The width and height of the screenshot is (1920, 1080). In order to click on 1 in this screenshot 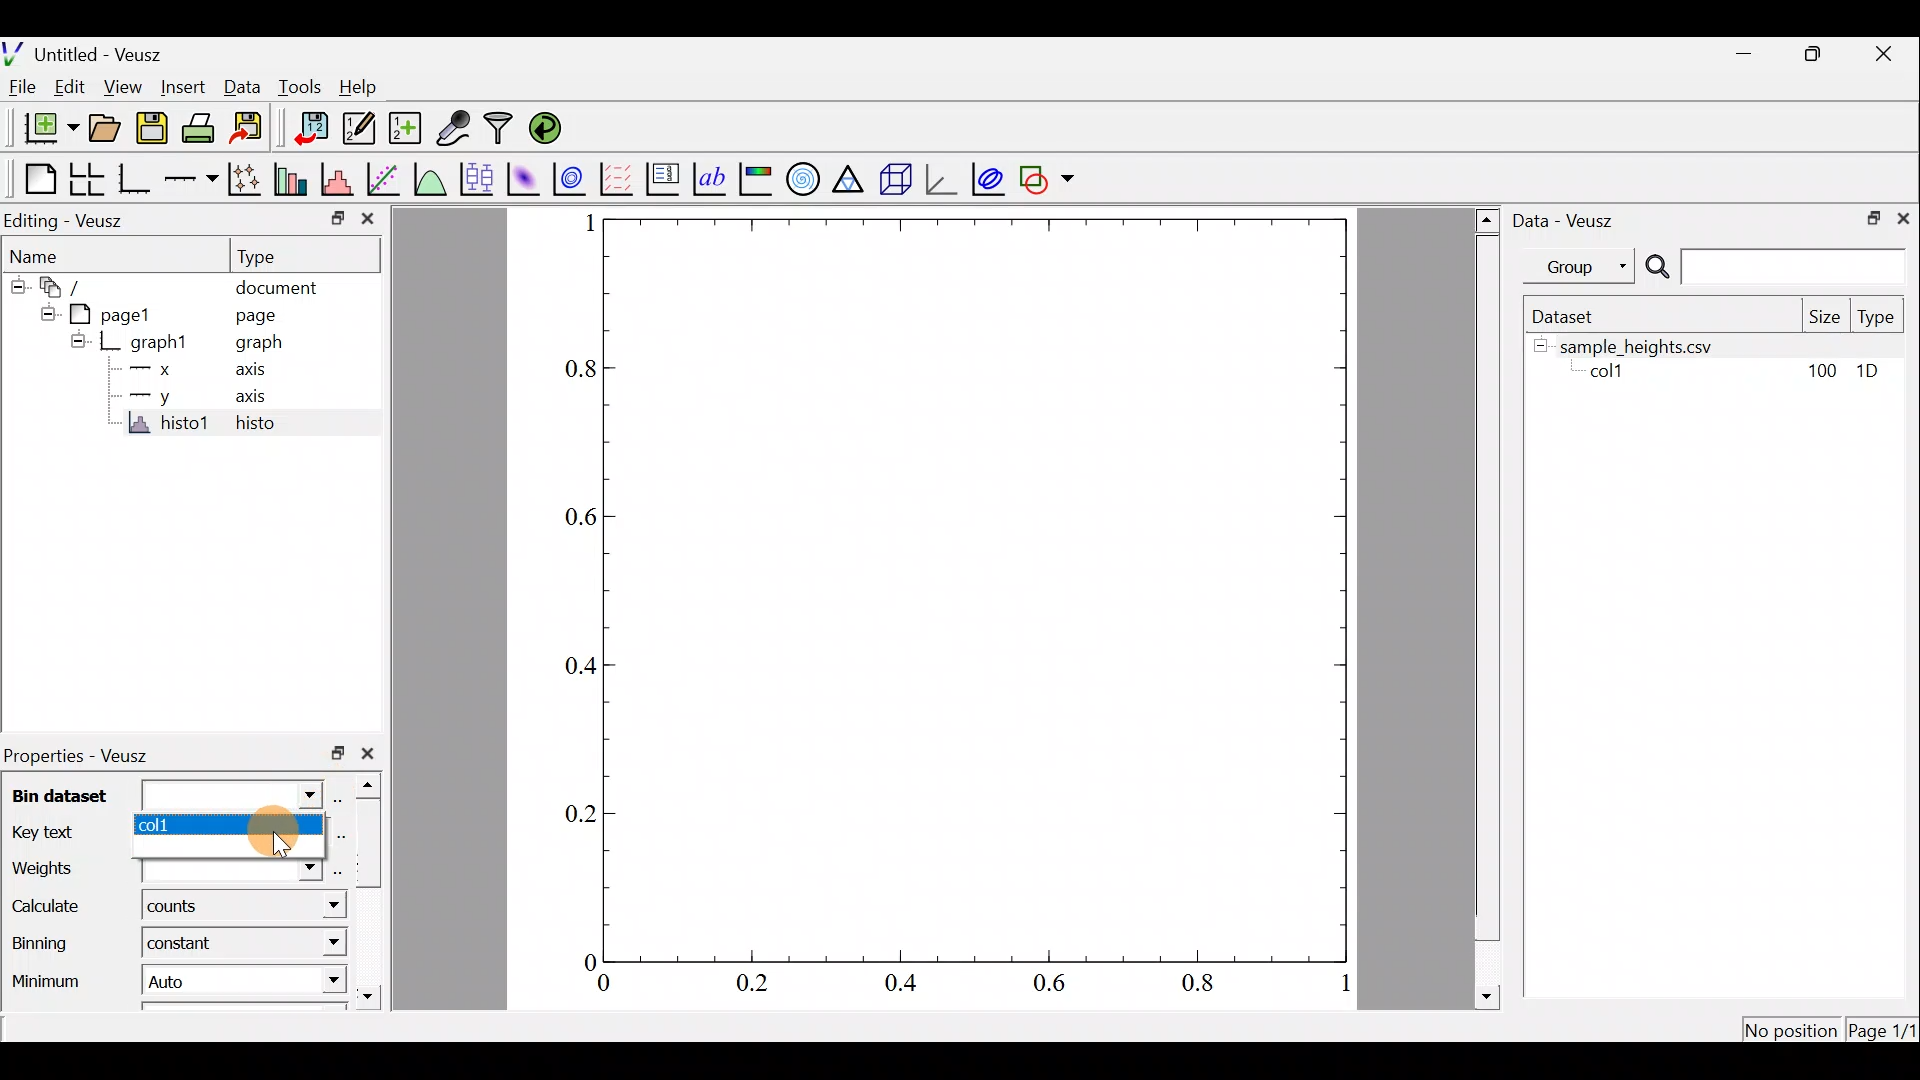, I will do `click(578, 224)`.